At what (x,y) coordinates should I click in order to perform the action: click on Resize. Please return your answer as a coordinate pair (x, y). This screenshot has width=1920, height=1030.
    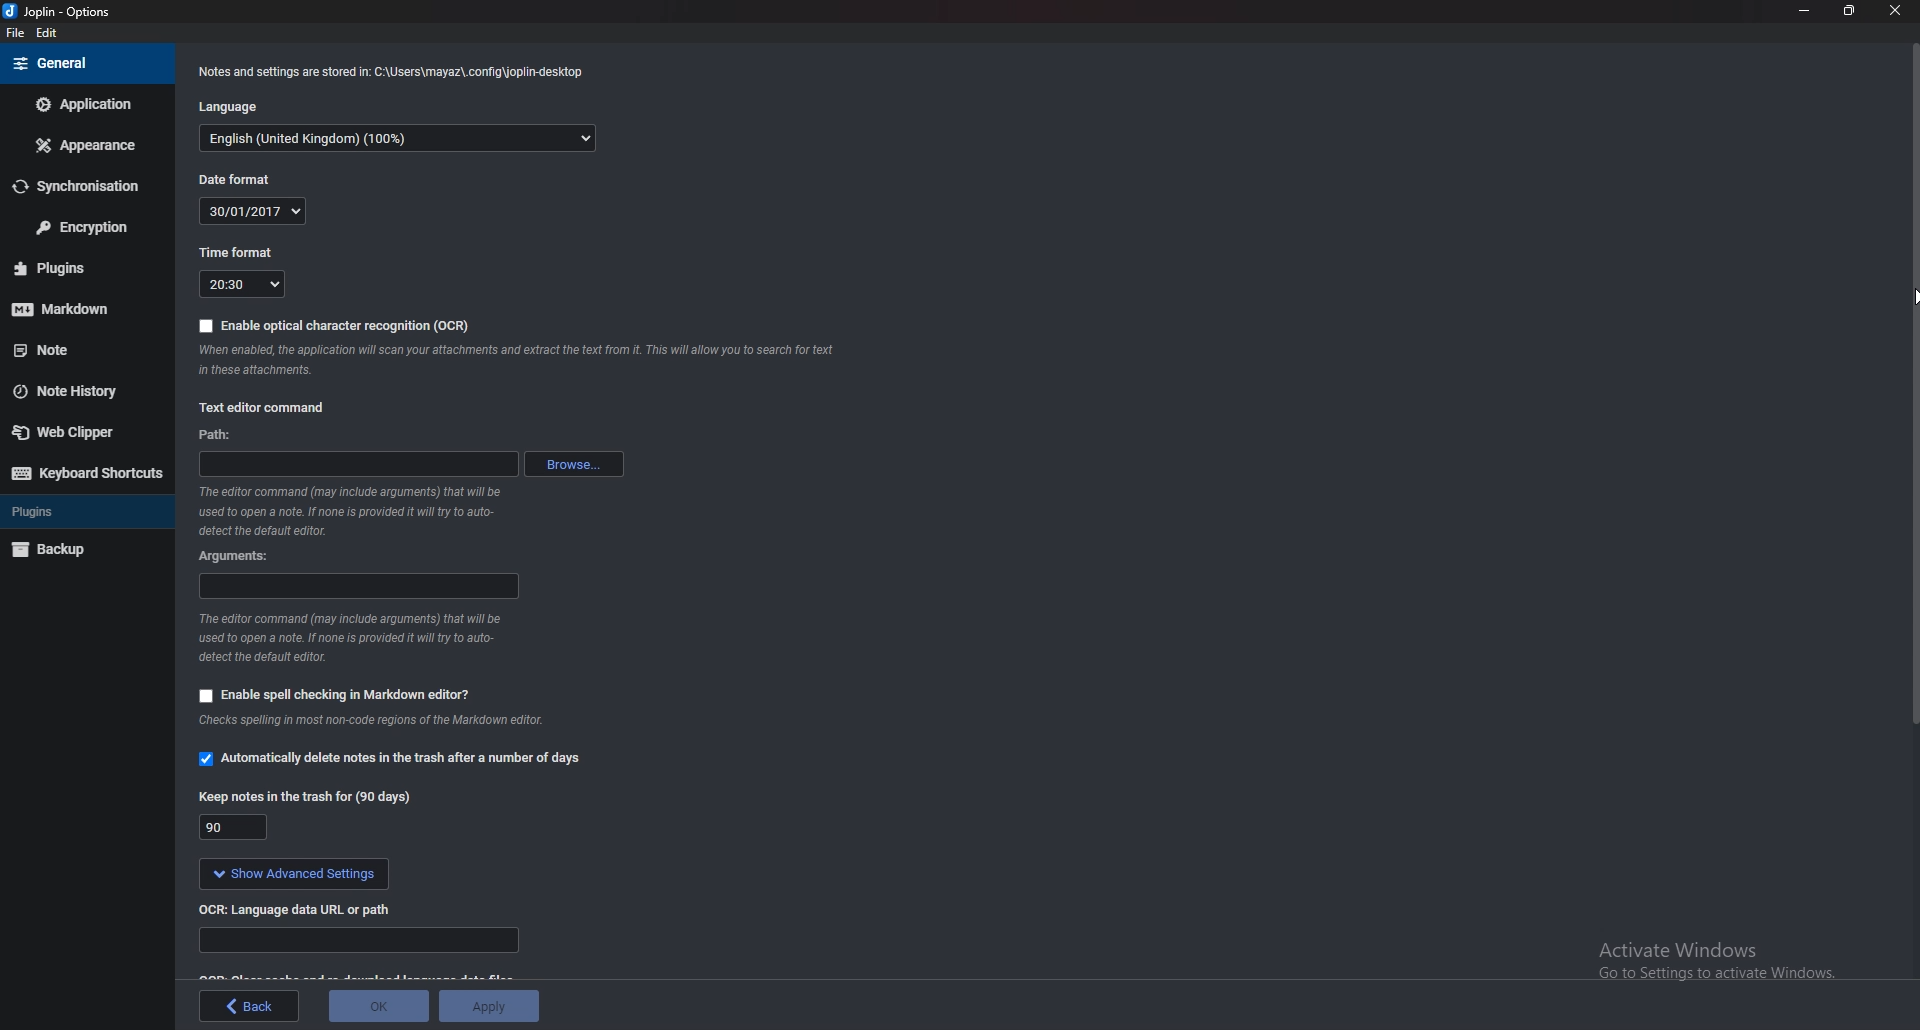
    Looking at the image, I should click on (1850, 10).